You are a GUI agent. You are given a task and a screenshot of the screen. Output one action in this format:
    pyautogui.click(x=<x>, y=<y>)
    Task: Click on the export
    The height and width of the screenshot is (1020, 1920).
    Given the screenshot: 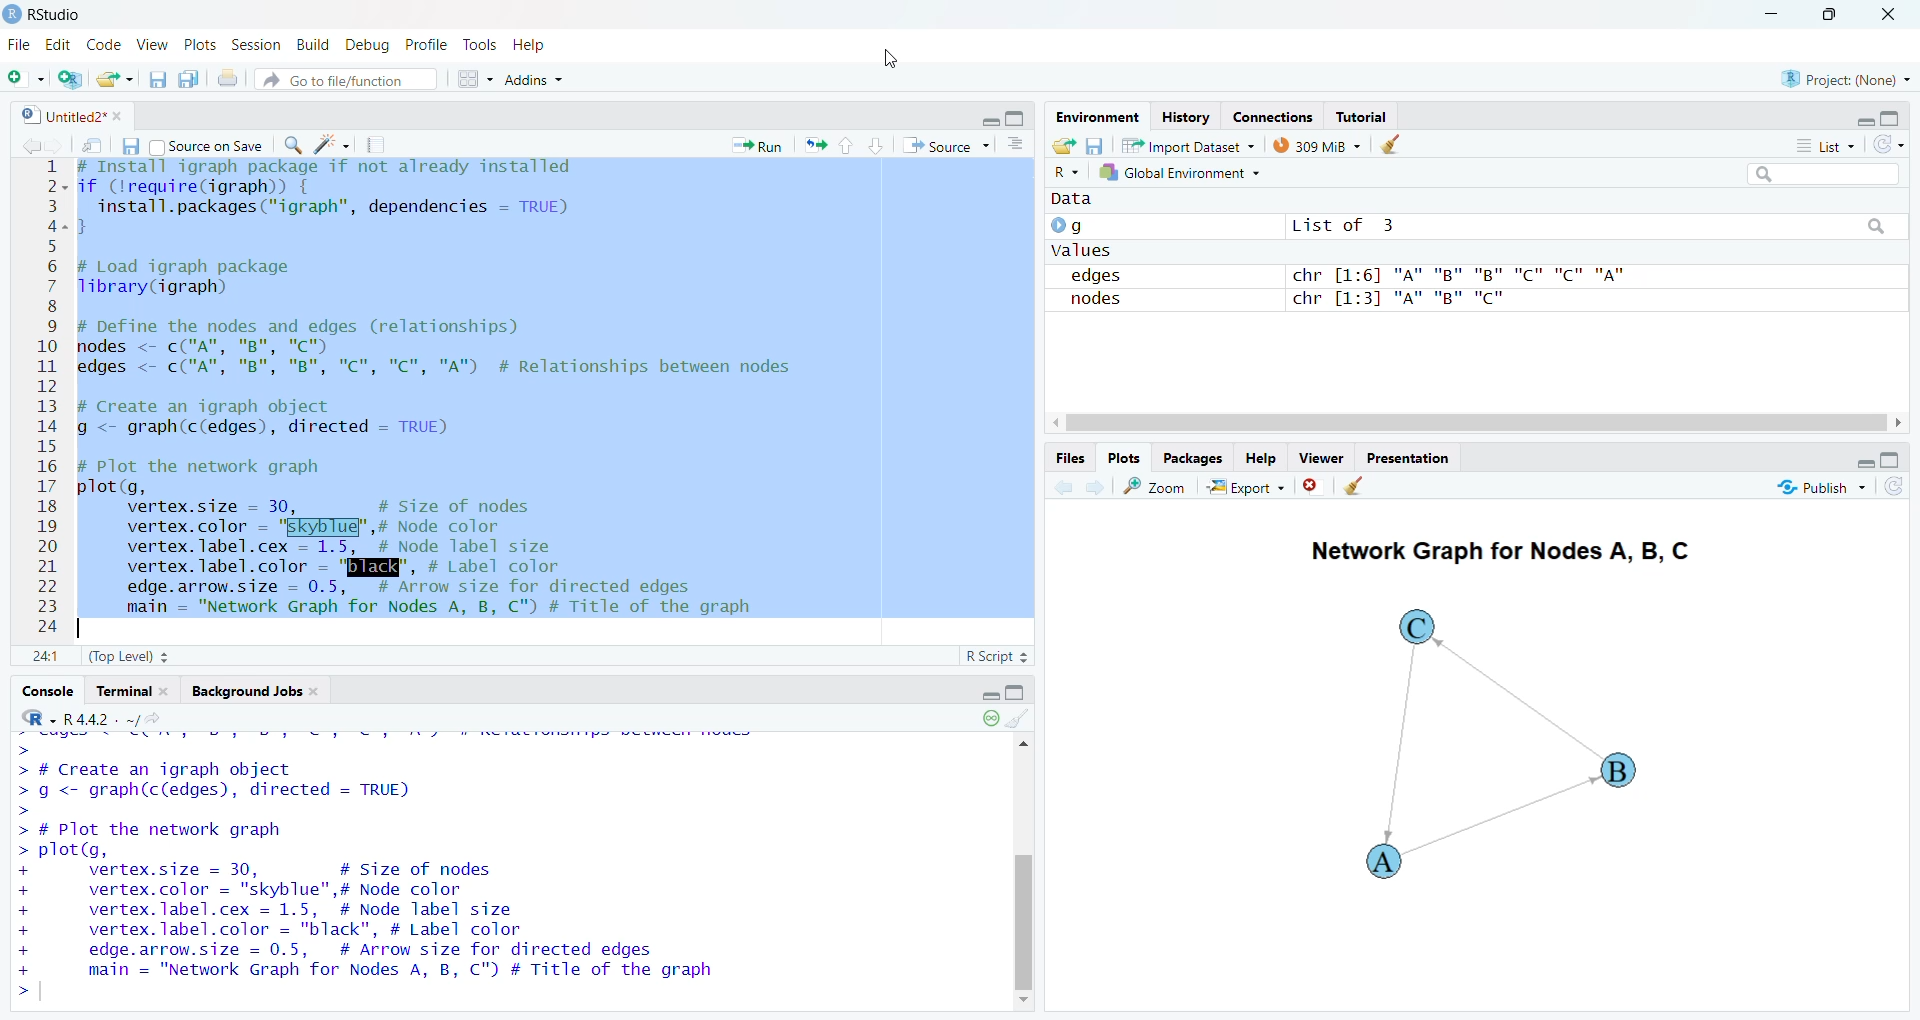 What is the action you would take?
    pyautogui.click(x=114, y=79)
    